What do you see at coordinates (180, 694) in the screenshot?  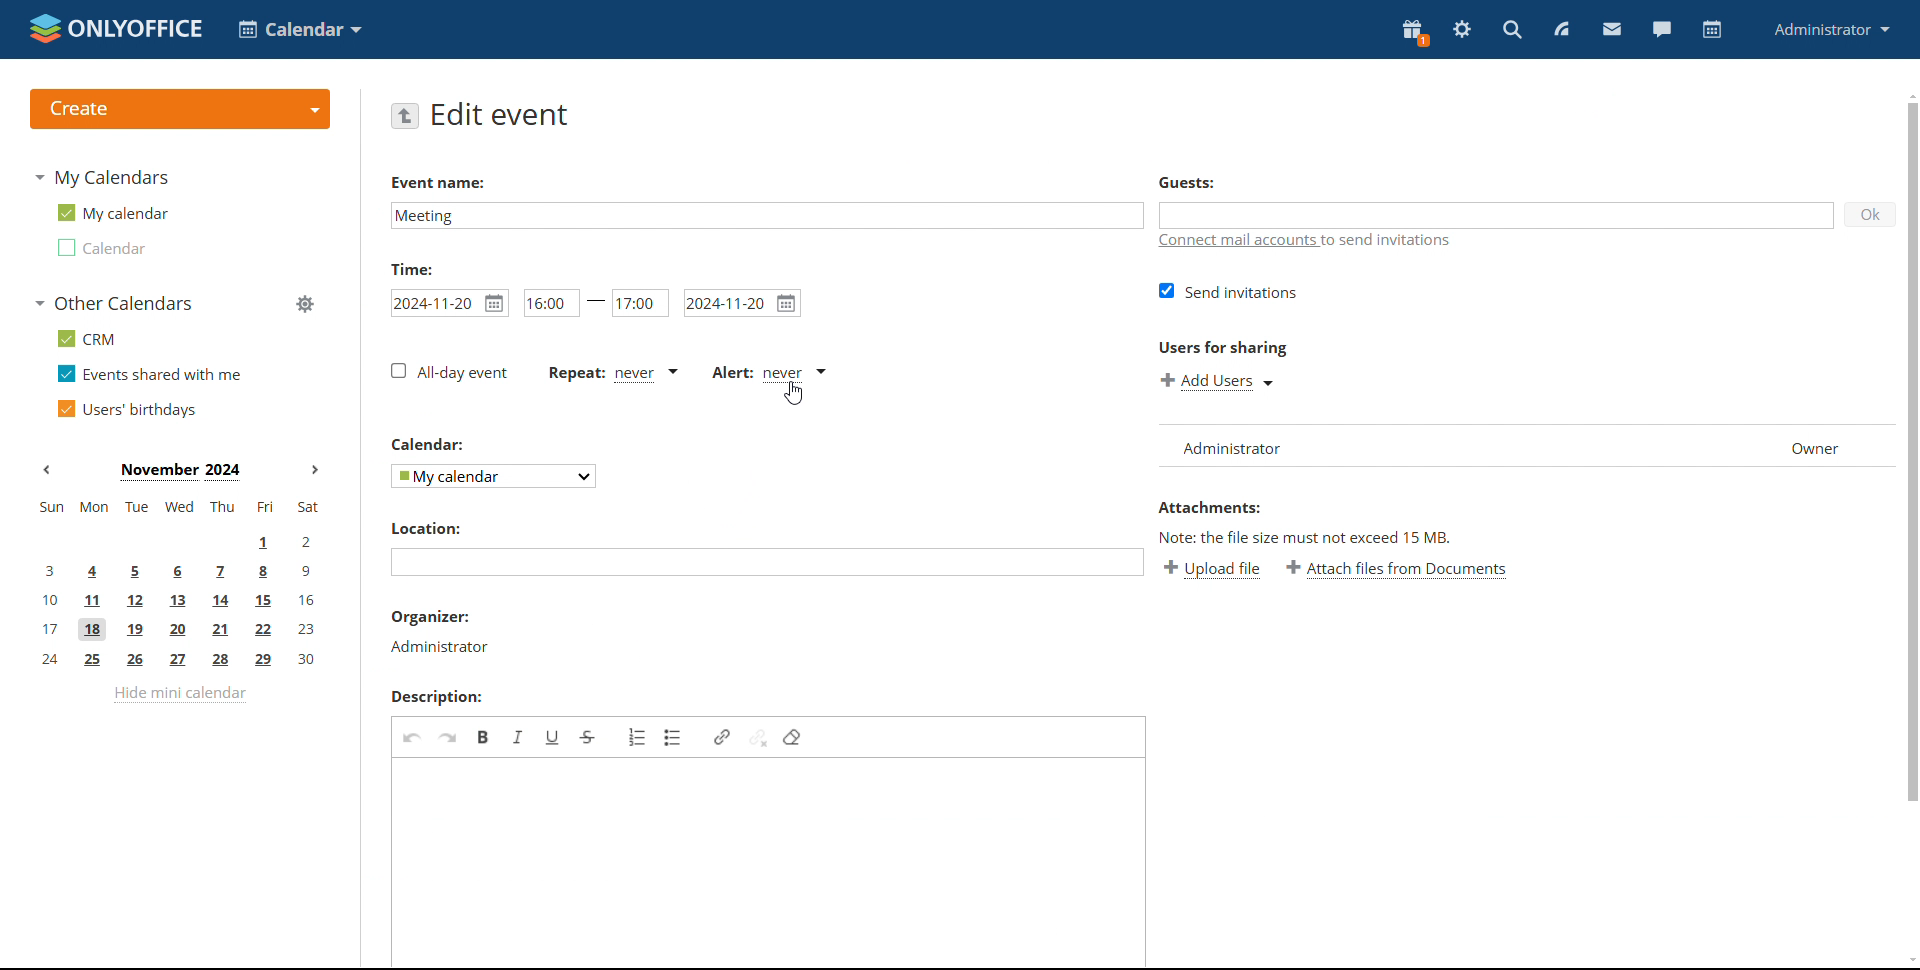 I see `hide mini calendar` at bounding box center [180, 694].